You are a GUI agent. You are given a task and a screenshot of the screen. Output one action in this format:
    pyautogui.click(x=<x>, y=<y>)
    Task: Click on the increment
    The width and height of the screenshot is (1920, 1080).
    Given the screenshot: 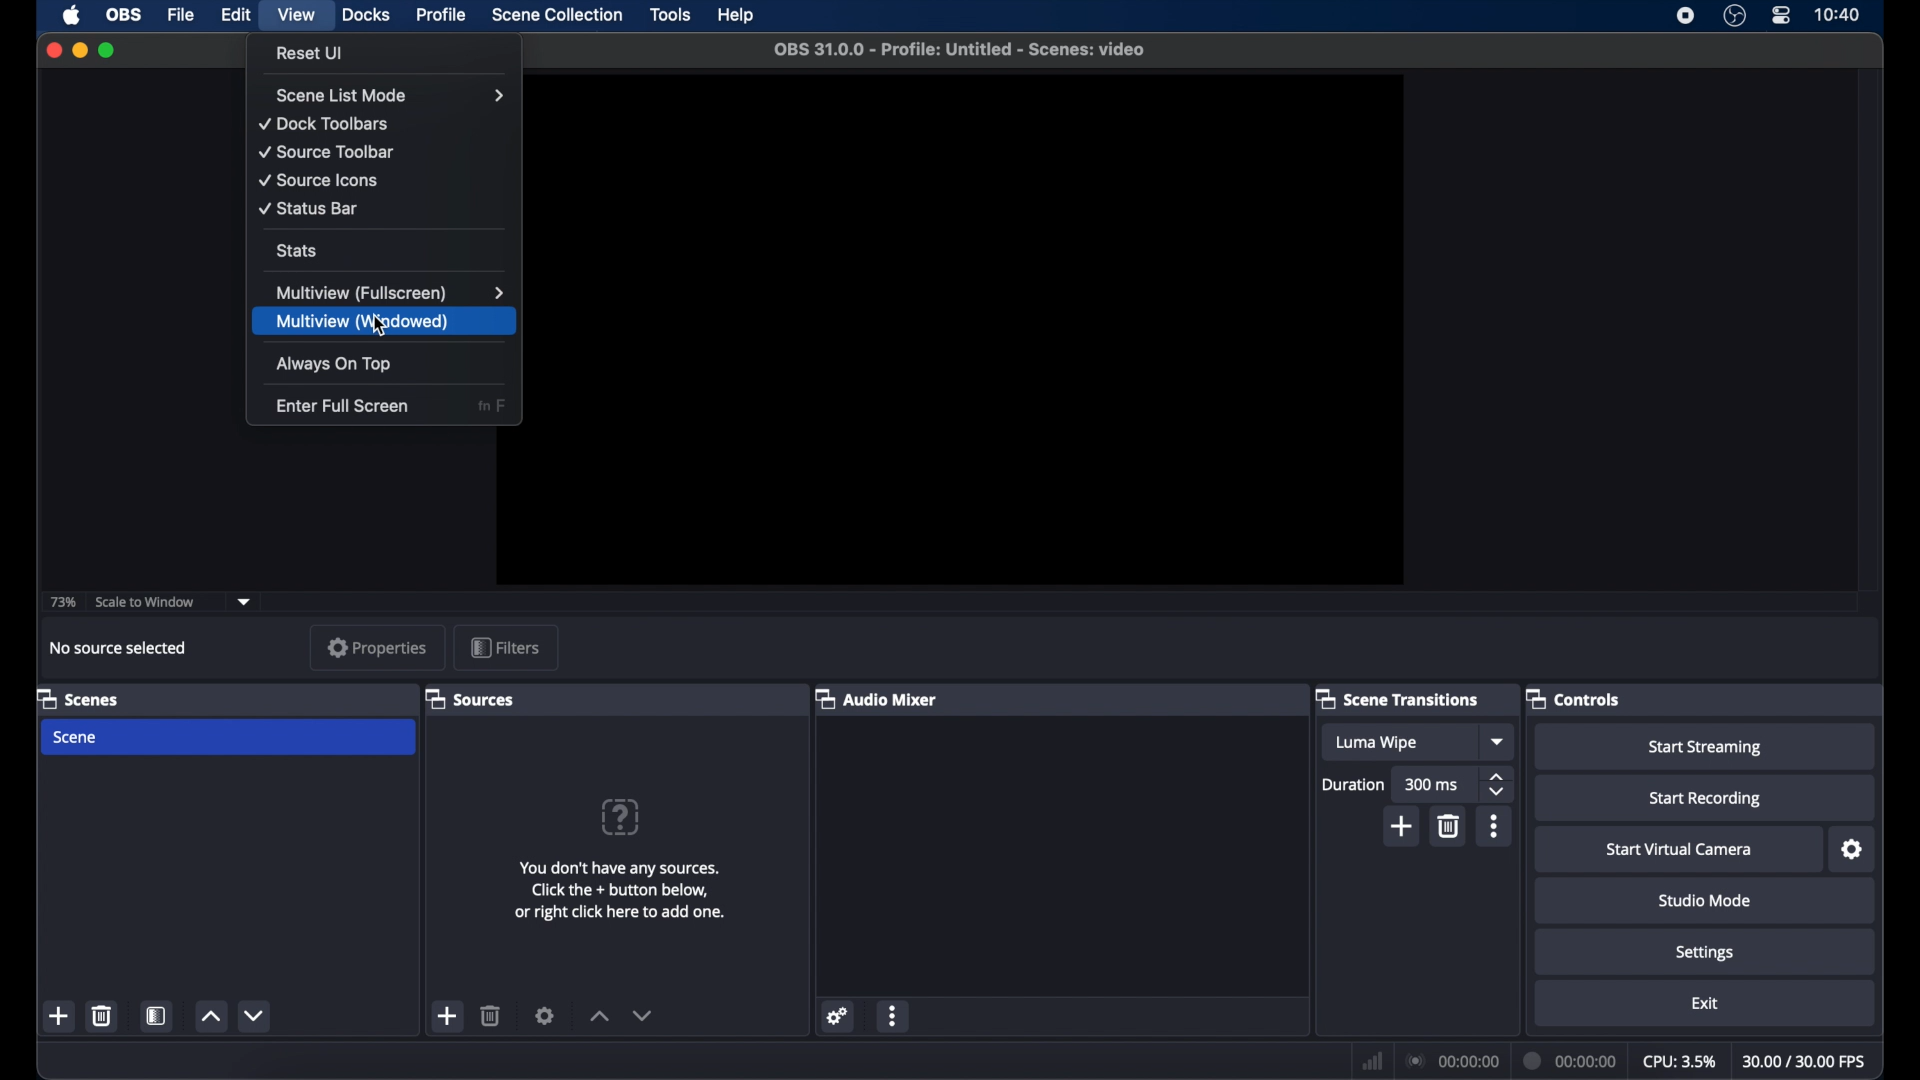 What is the action you would take?
    pyautogui.click(x=210, y=1016)
    